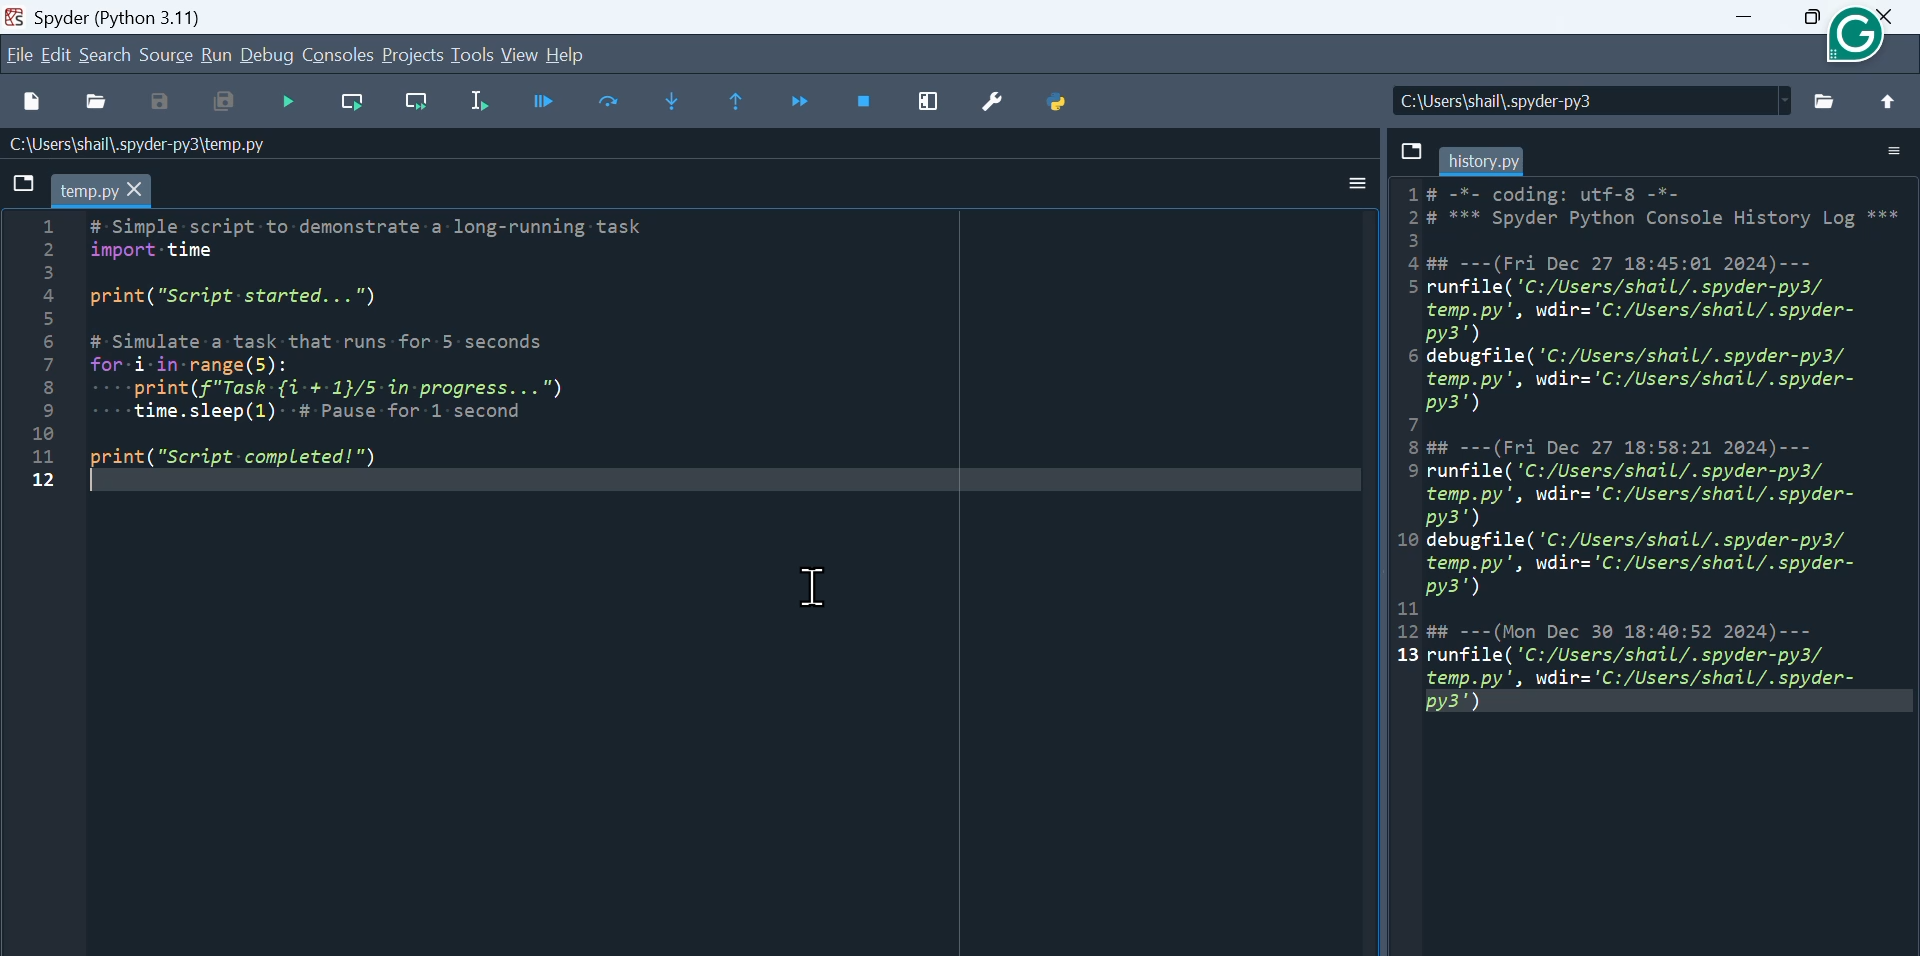 The height and width of the screenshot is (956, 1920). I want to click on 1# -*- coding: utf-8 -*-

2 # *** Spyder Python Console History Log **

El

4 ## ---(Fri Dec 27 18:45:01 2024)---

5 runfile('C:/Users/shail/.spyder-py3/
temp.py', wdir='C:/Users/shail/.spyder-
py3')

6 debugfile( 'C:/Users/shail/.spyder-py3/
temp.py', wdir='C:/Users/shail/.spyder-
py3')

7

8 ## ---(Fri Dec 27 18:58:21 2024)---

9 runfile('C:/Users/shail/.spyder-py3/
temp.py', wdir='C:/Users/shail/.spyder-
py3')

10 debugfile( 'C:/Users/shail/.spyder-py3/
temp.py', wdir='C:/Users/shail/.spyder-
py3')

11

12 ## ---(Mon Dec 30 18:40:52 2024)---

13 runfile('C:/Users/shail/.spyder-py3/
temp.py', wdir='C:/Users/shail/.spyder-
py3'), so click(1644, 450).